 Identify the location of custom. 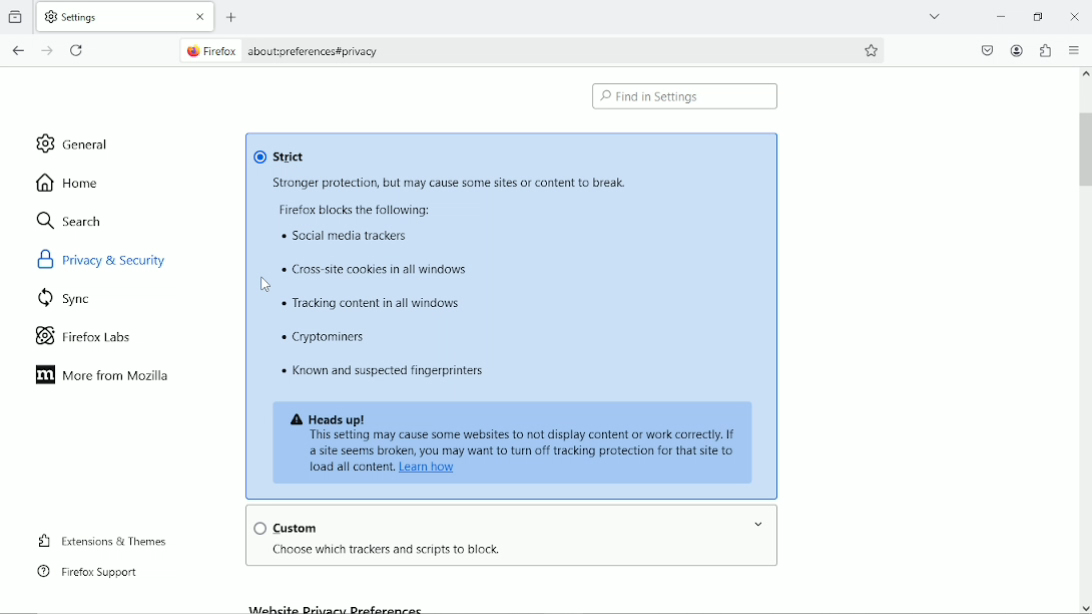
(298, 528).